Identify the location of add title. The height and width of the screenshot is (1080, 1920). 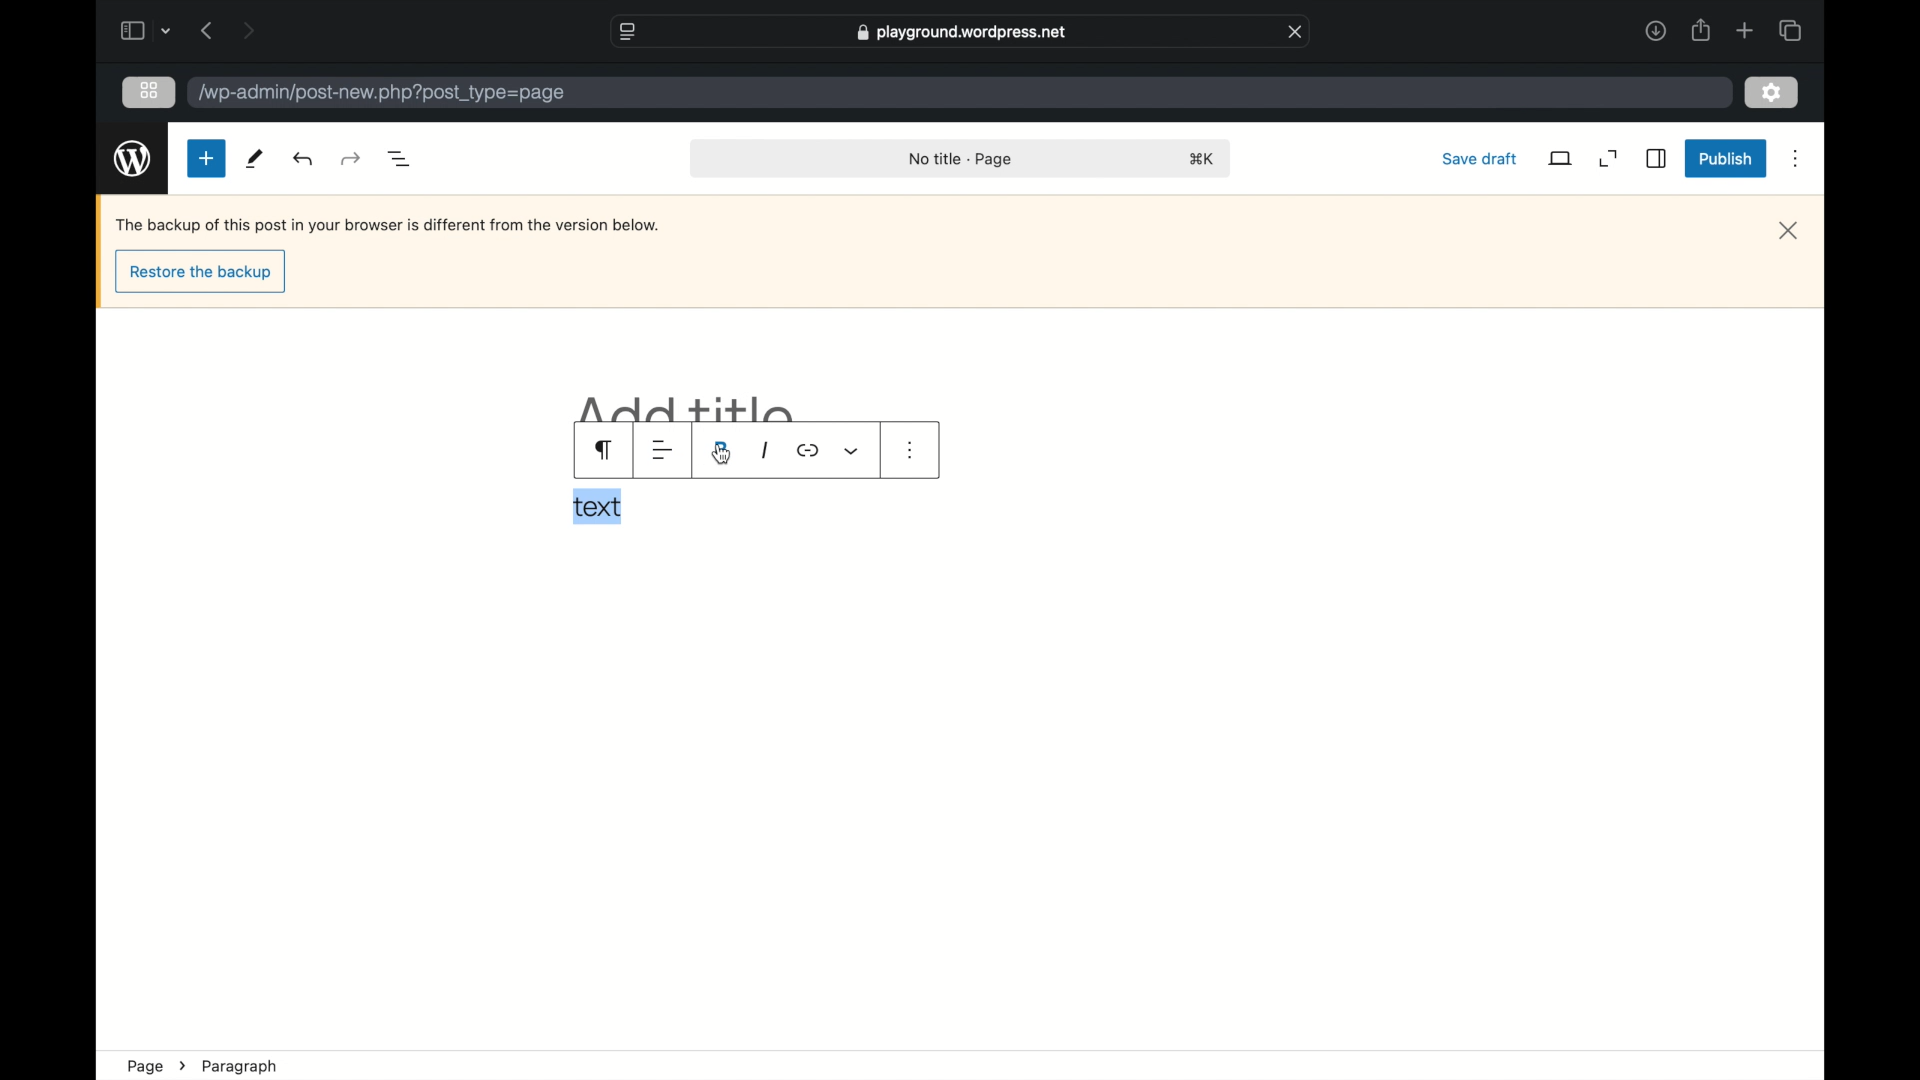
(688, 408).